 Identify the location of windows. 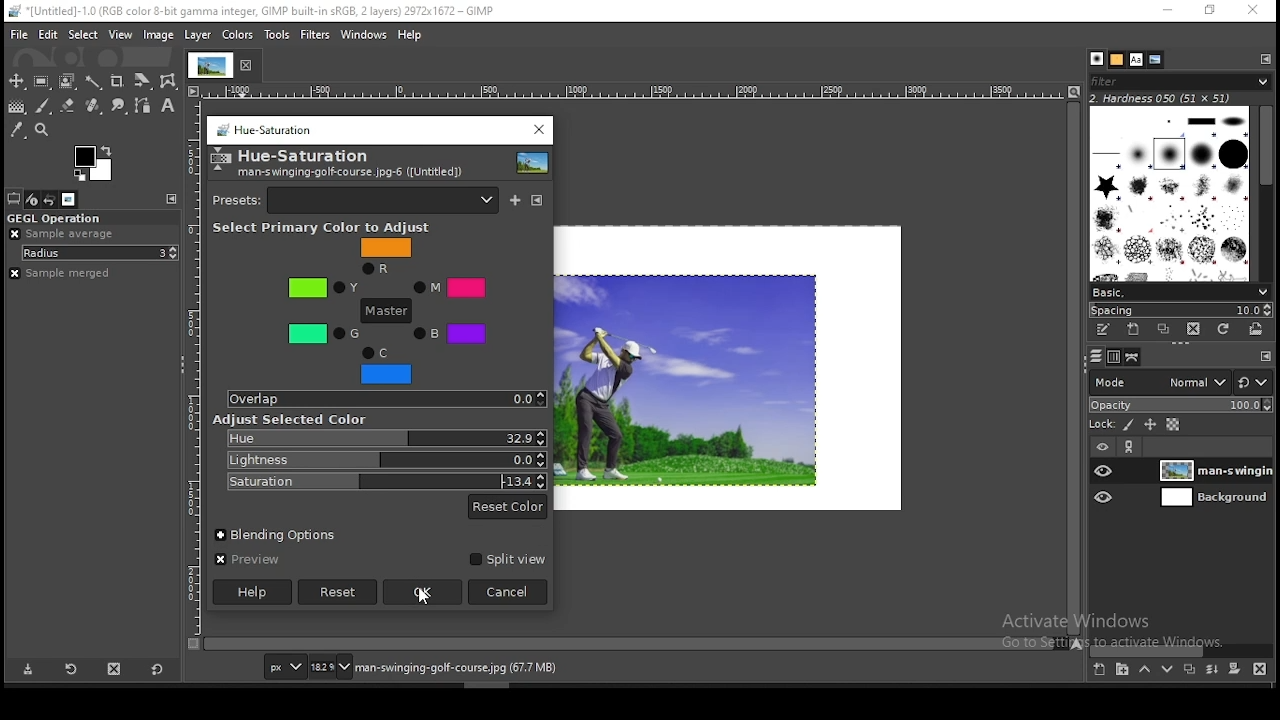
(364, 35).